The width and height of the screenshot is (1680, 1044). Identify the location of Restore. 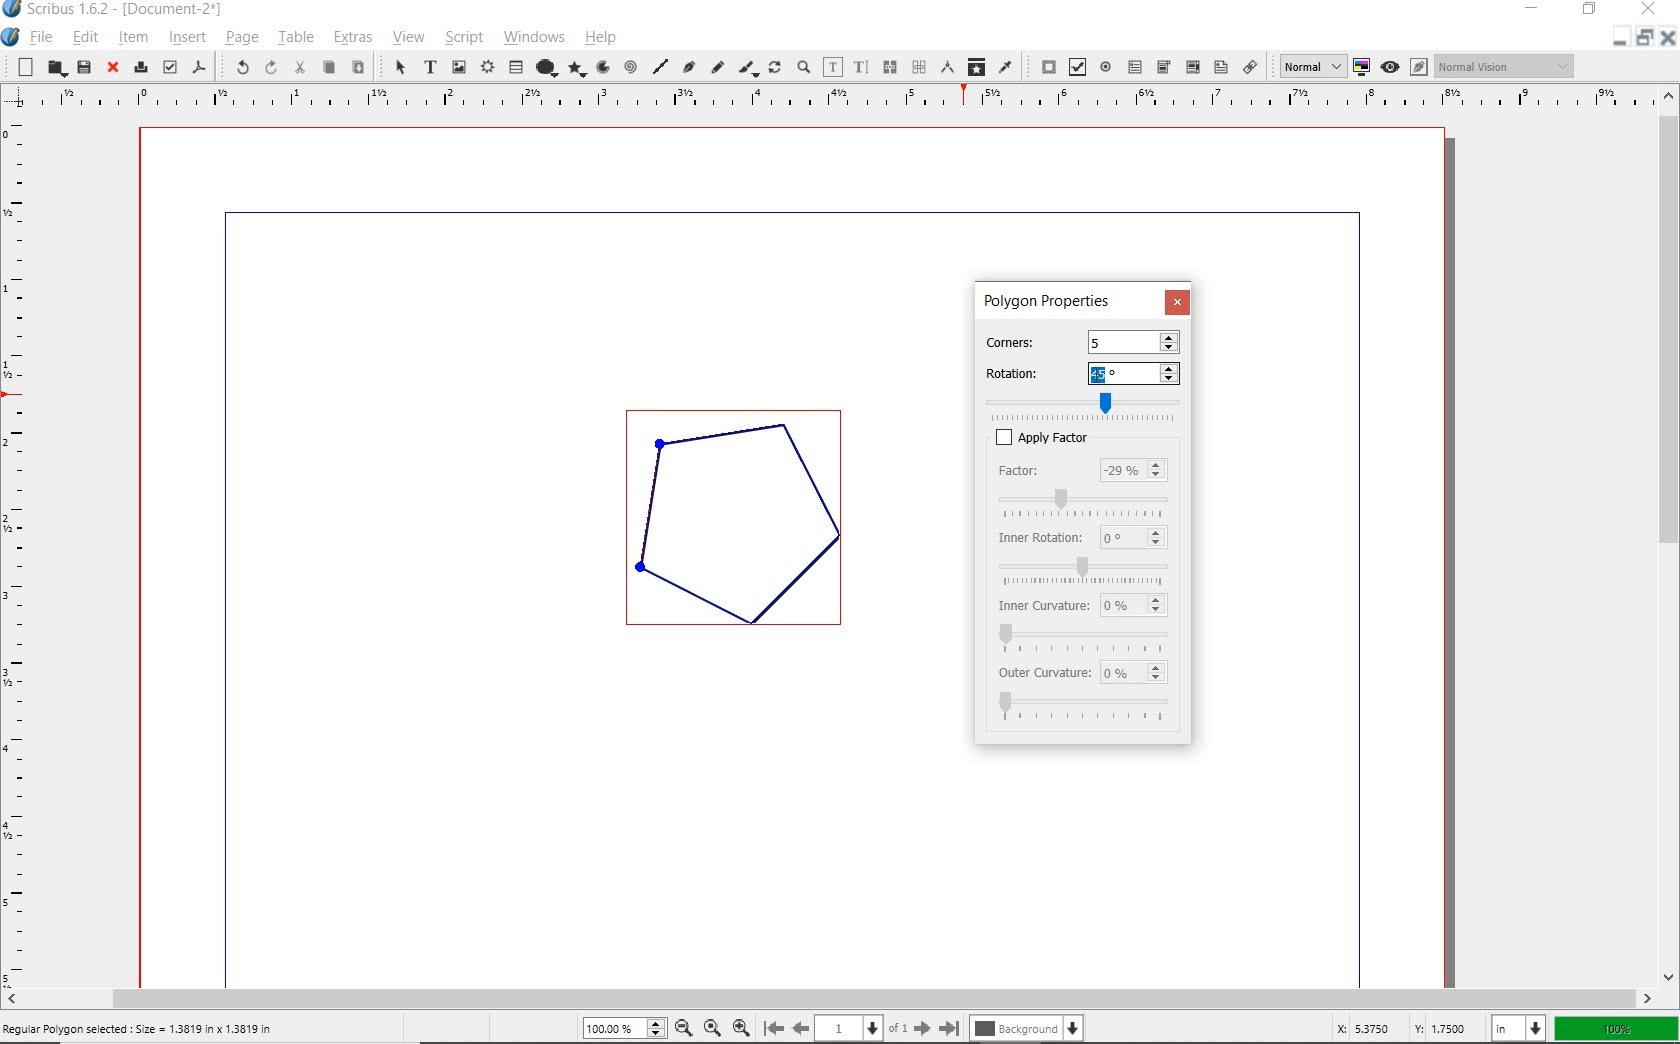
(1643, 40).